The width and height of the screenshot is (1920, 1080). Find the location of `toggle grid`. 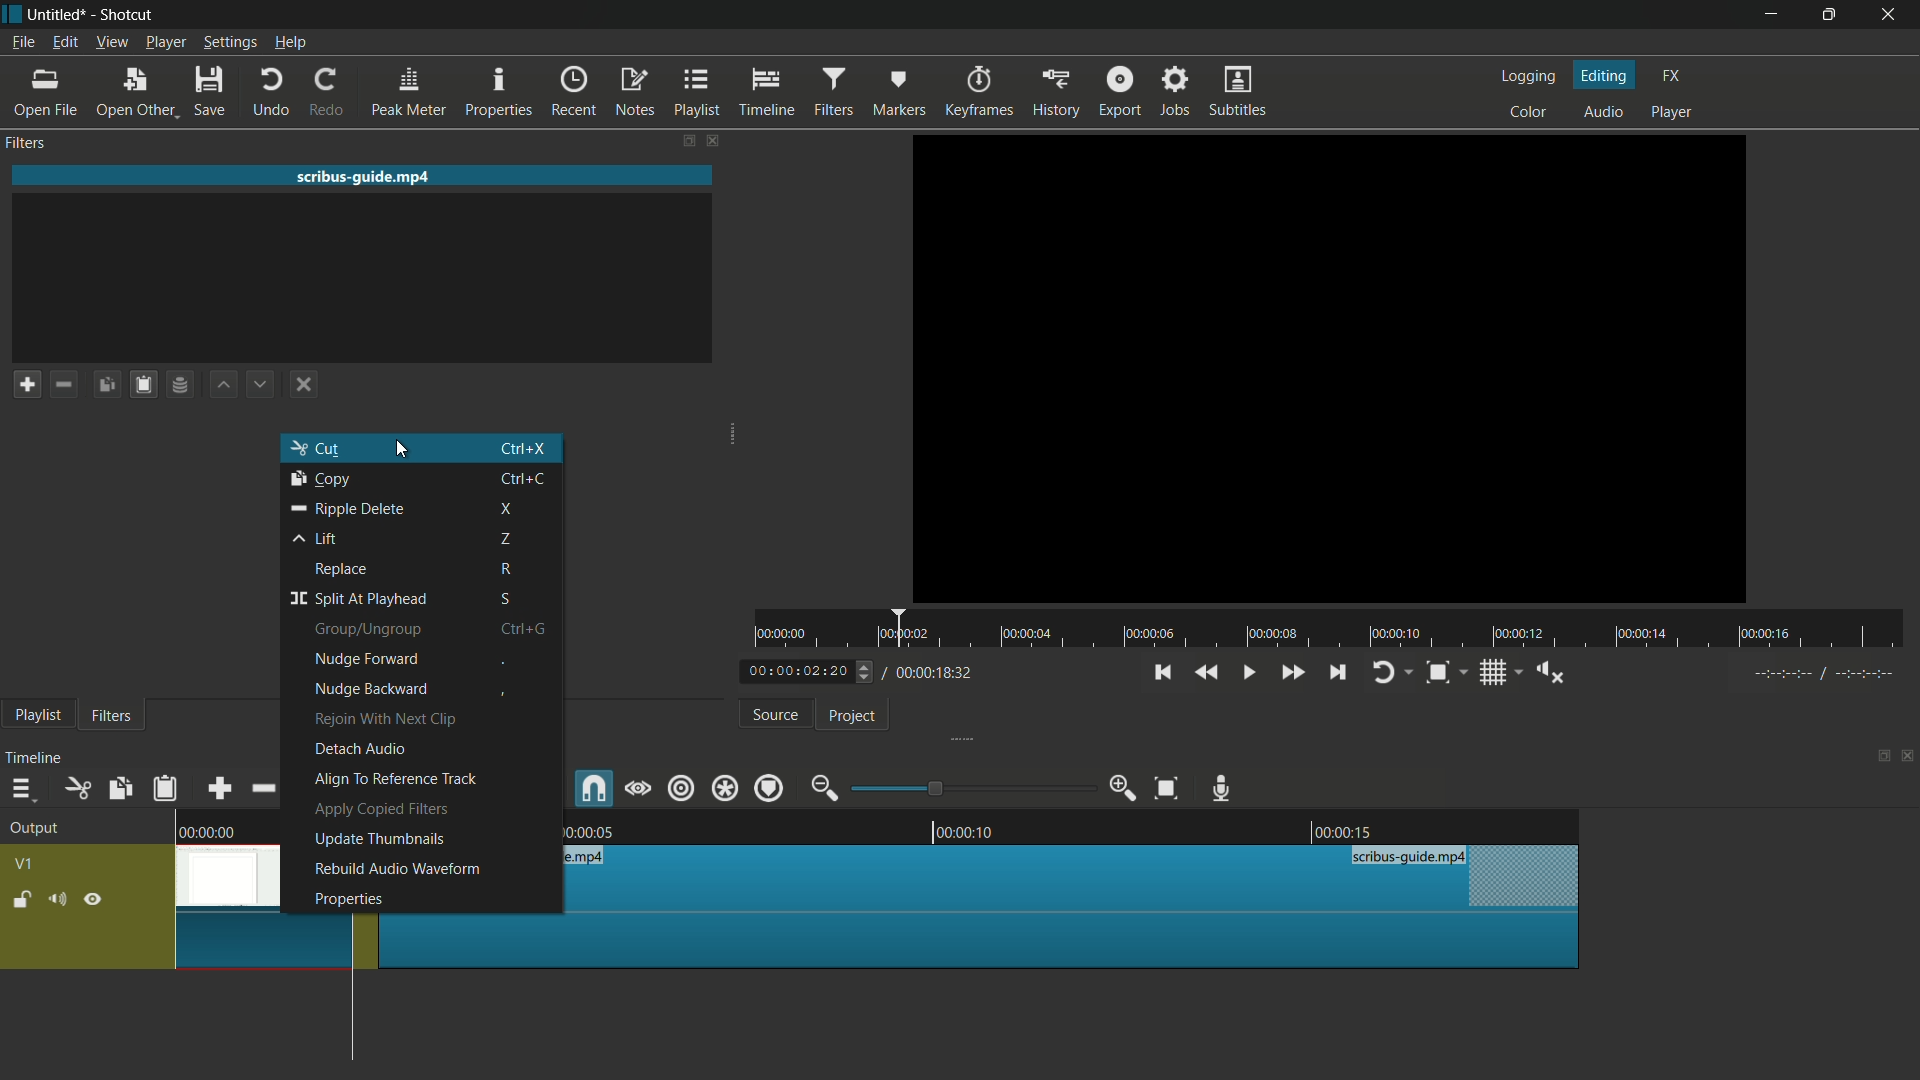

toggle grid is located at coordinates (1495, 673).